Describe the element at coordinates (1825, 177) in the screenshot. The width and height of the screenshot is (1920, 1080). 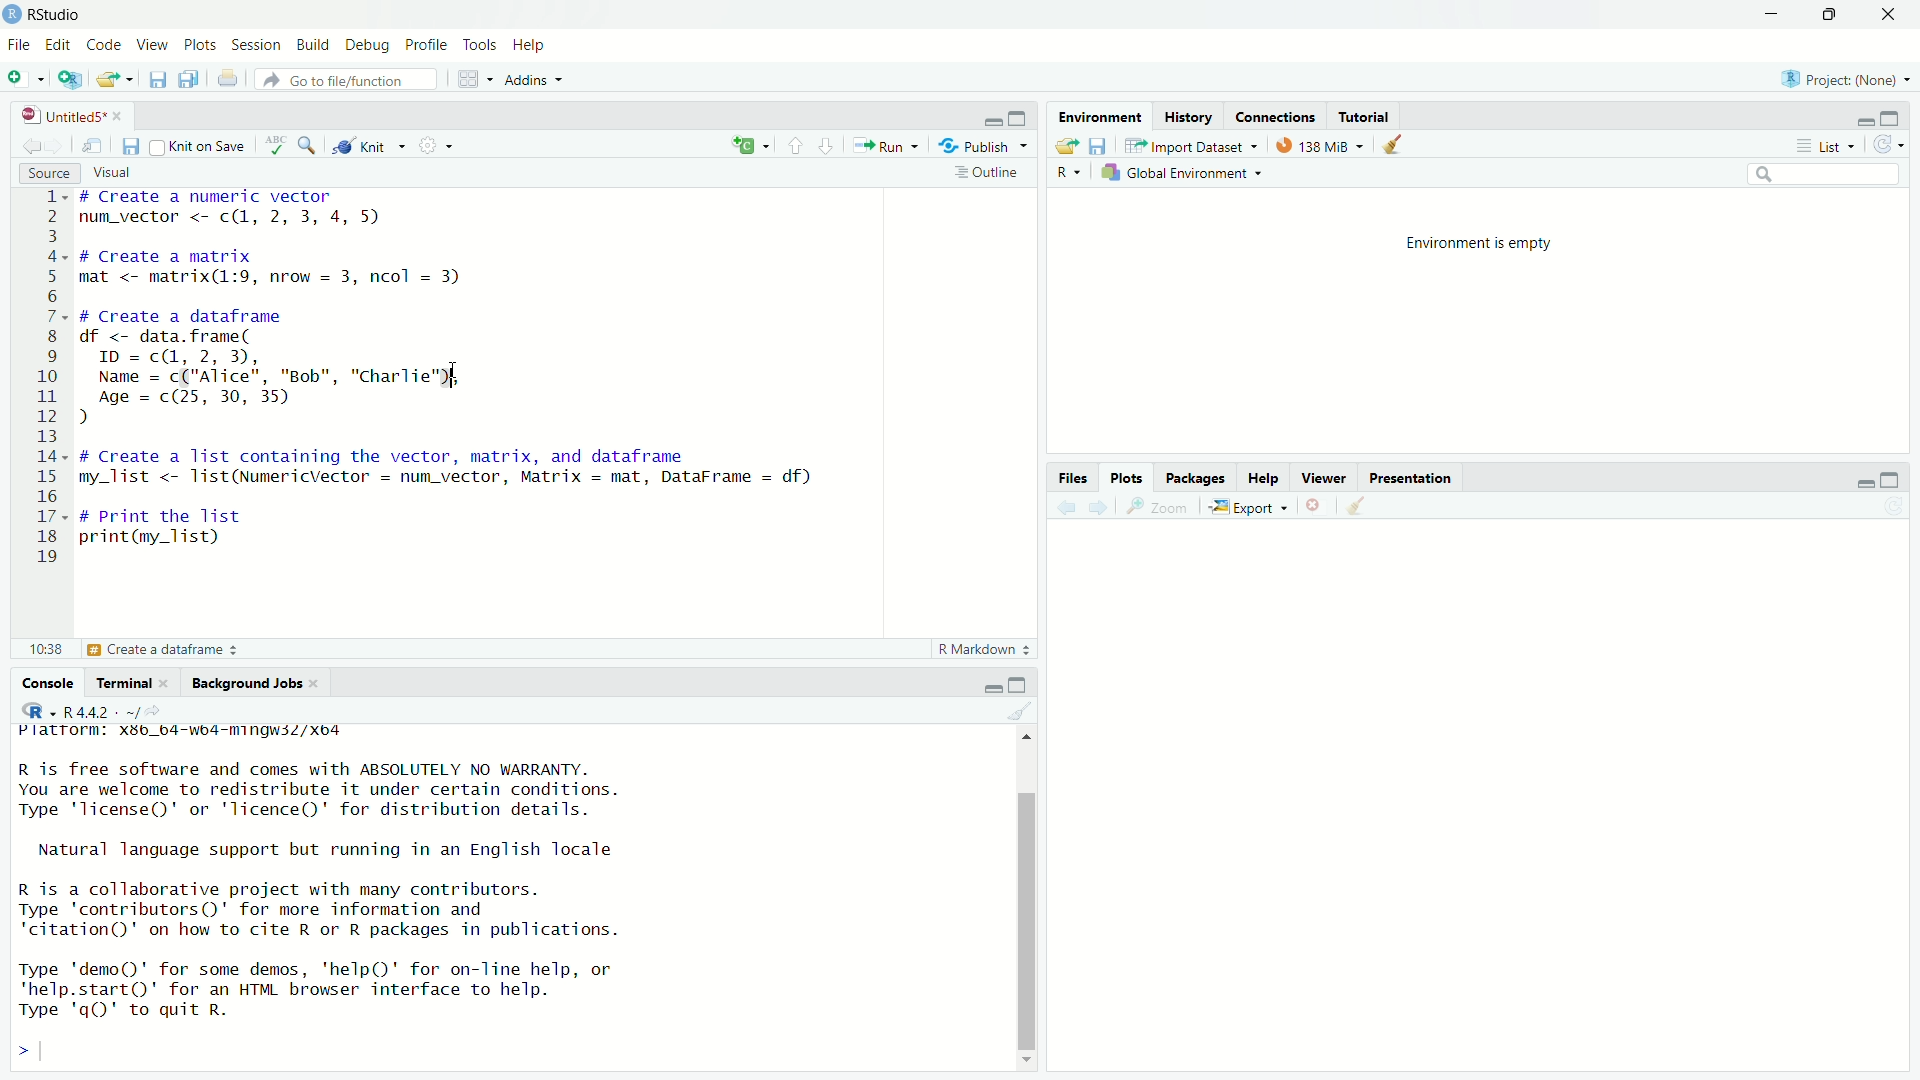
I see `search` at that location.